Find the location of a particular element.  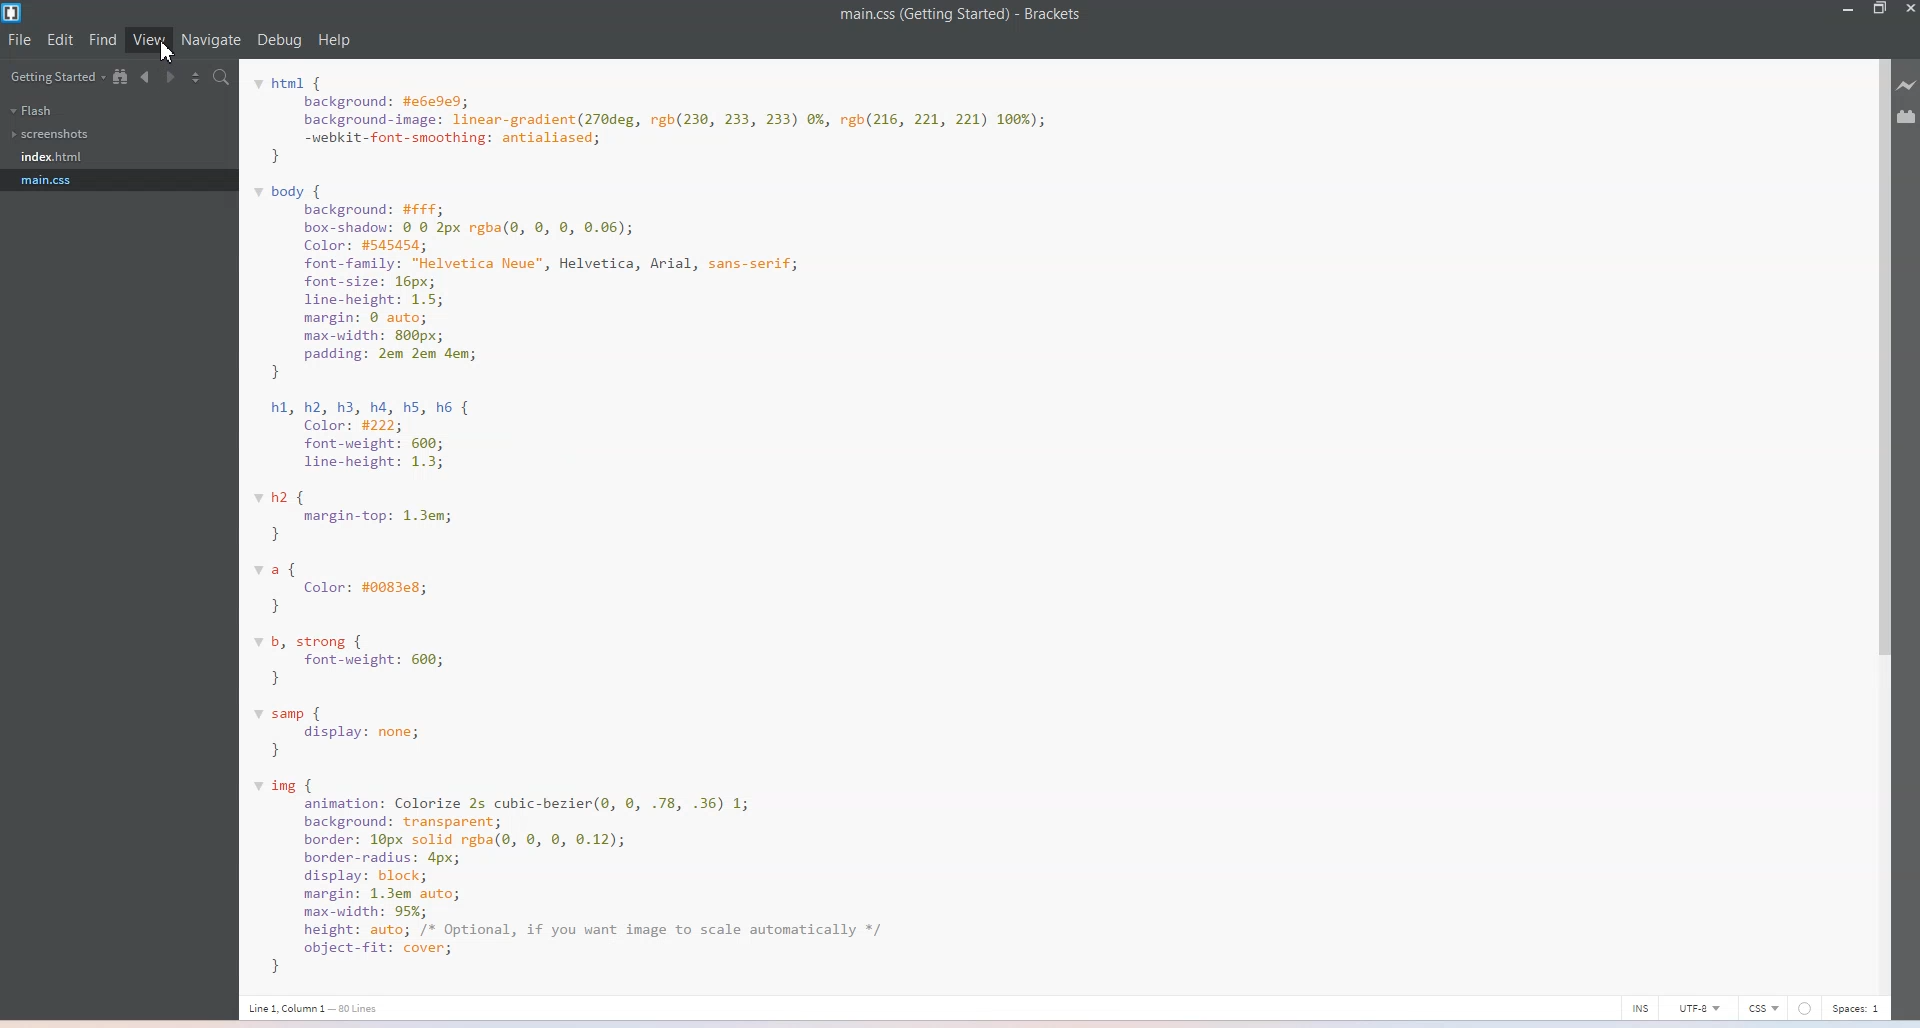

View is located at coordinates (148, 40).